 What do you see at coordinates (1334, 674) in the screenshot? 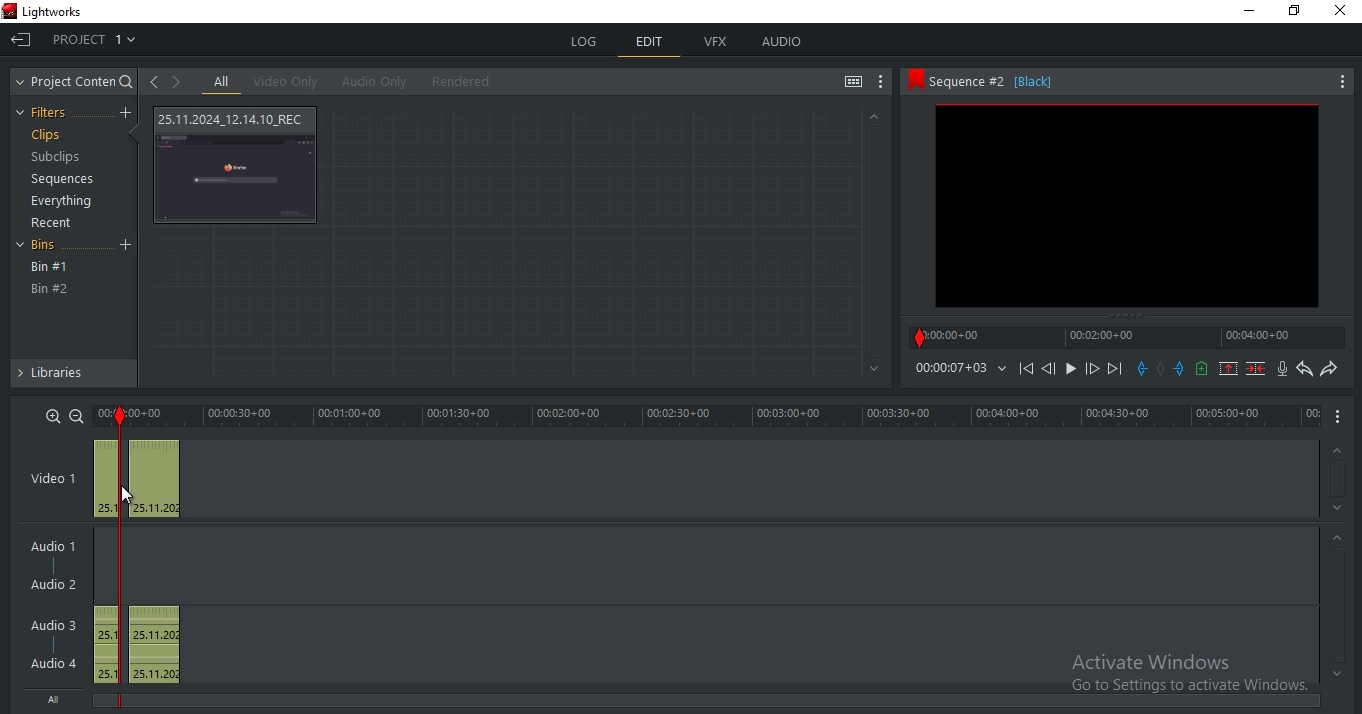
I see `Bottom` at bounding box center [1334, 674].